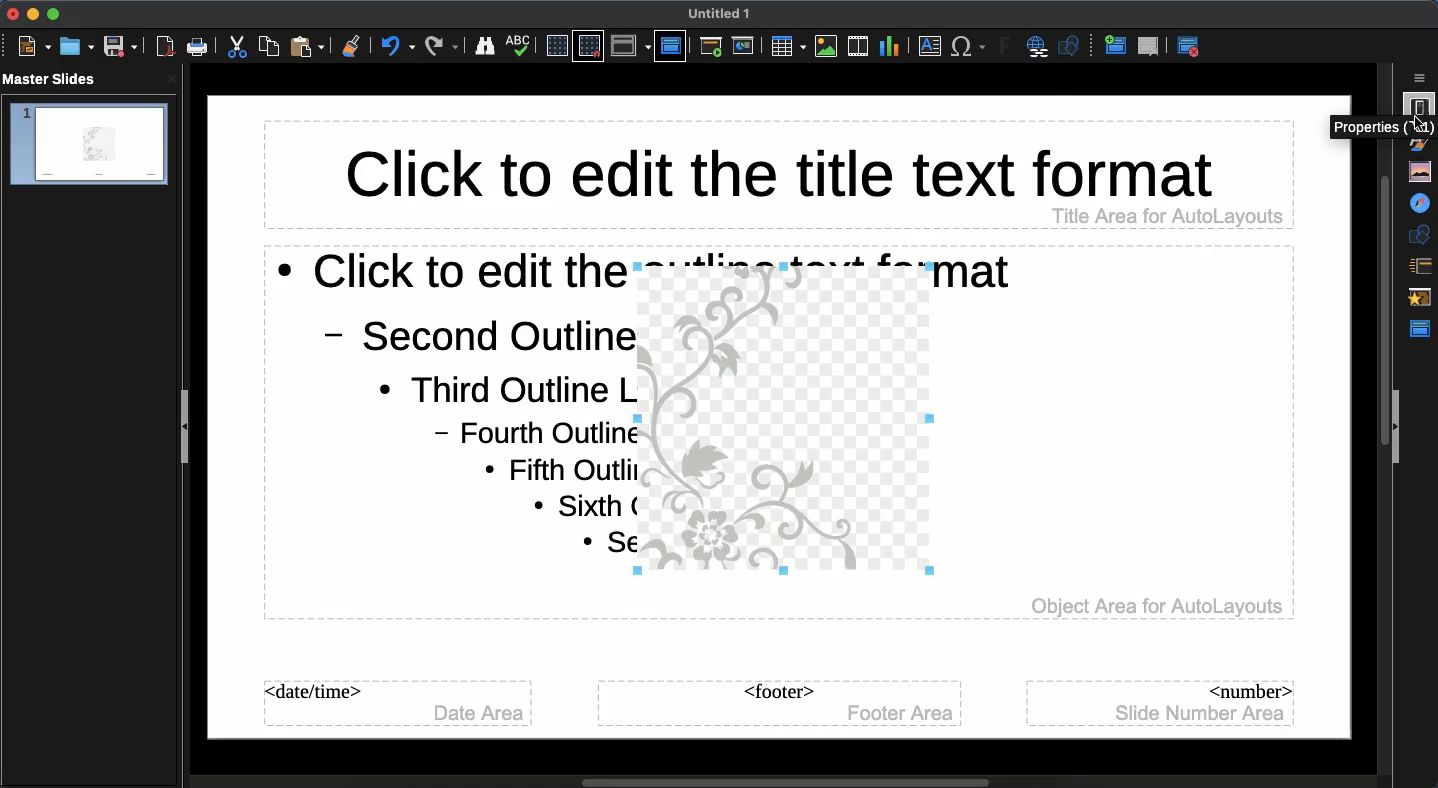 The width and height of the screenshot is (1438, 788). What do you see at coordinates (1420, 144) in the screenshot?
I see `Styles` at bounding box center [1420, 144].